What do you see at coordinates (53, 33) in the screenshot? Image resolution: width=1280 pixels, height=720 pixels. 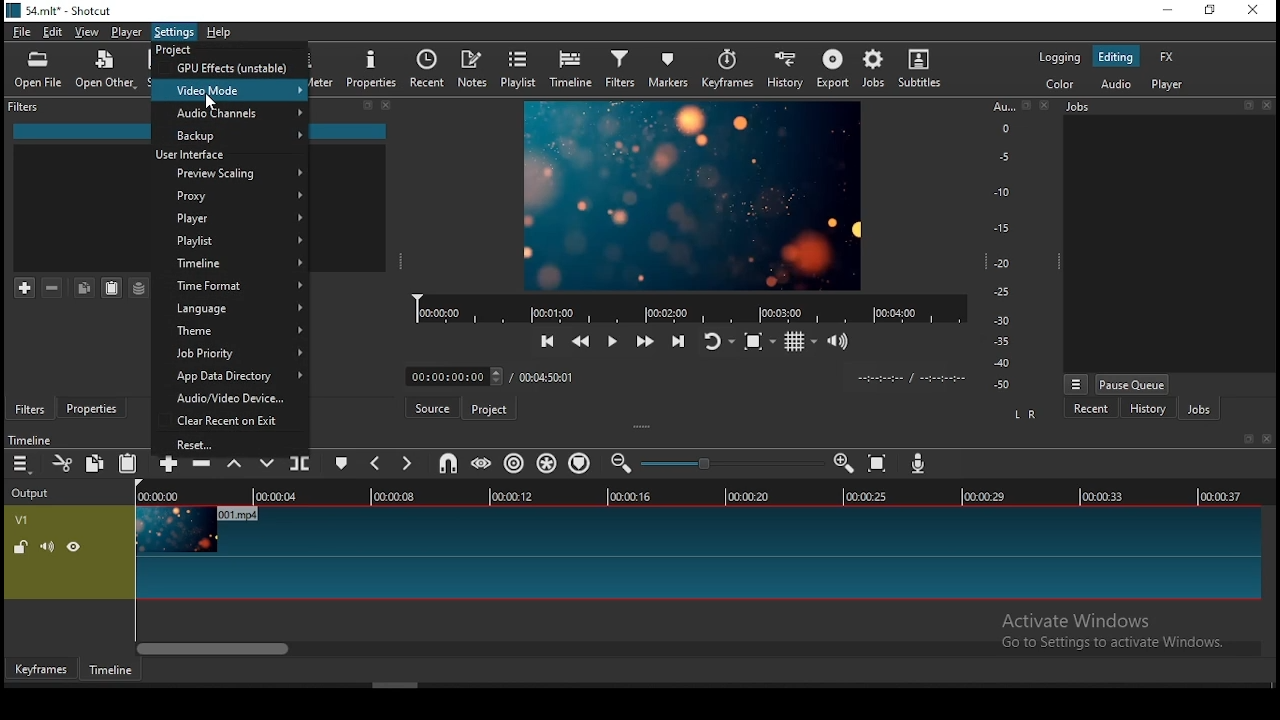 I see `edit` at bounding box center [53, 33].